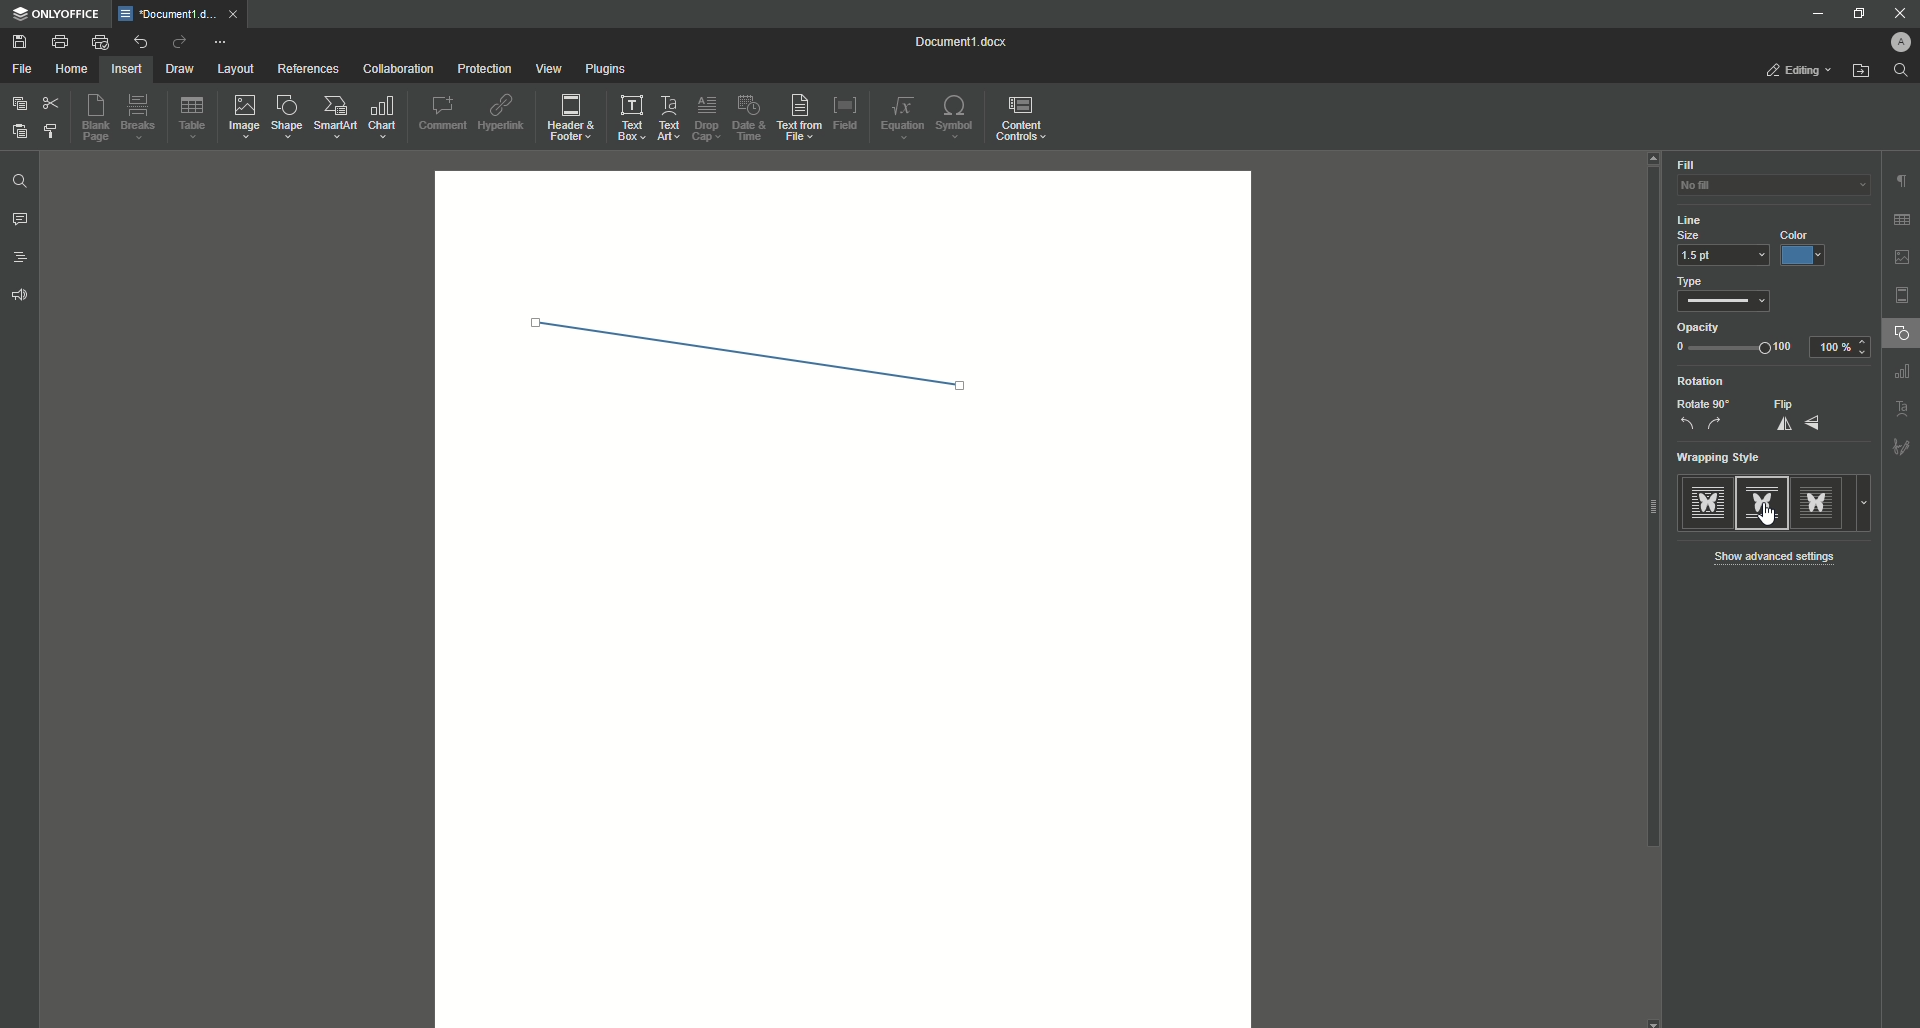  Describe the element at coordinates (60, 14) in the screenshot. I see `ONLYOFFICE` at that location.